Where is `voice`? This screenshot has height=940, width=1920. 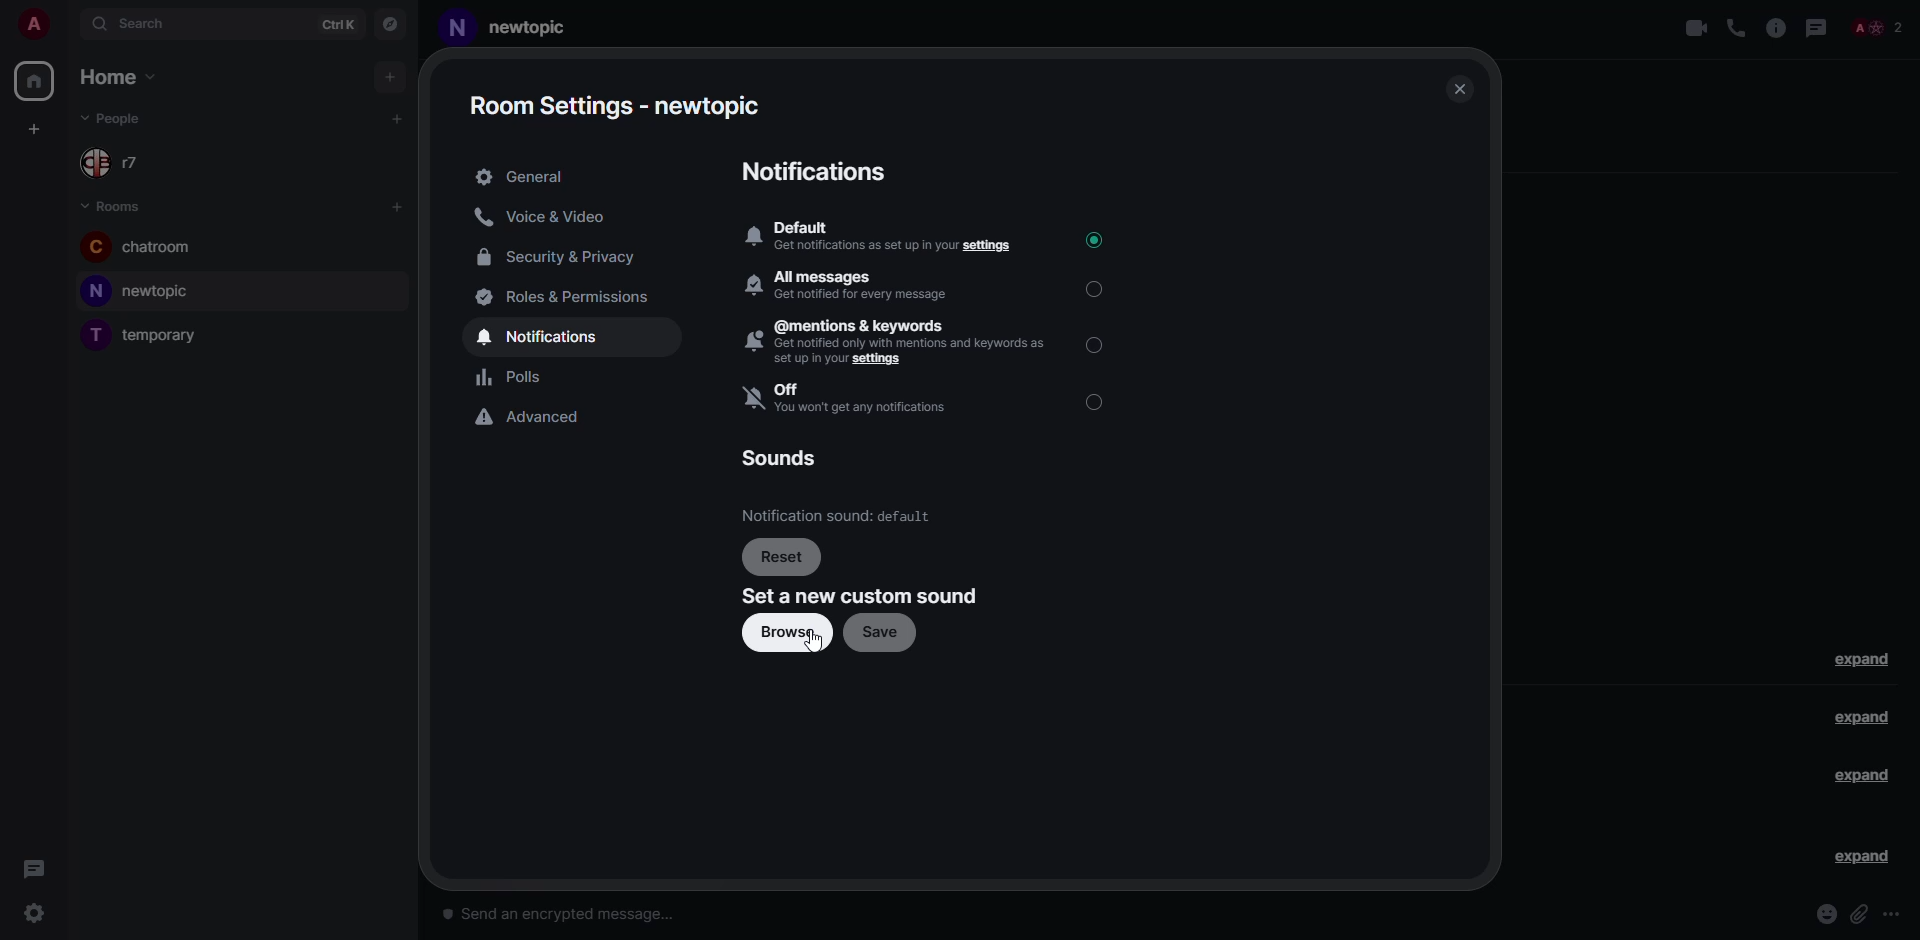 voice is located at coordinates (1736, 30).